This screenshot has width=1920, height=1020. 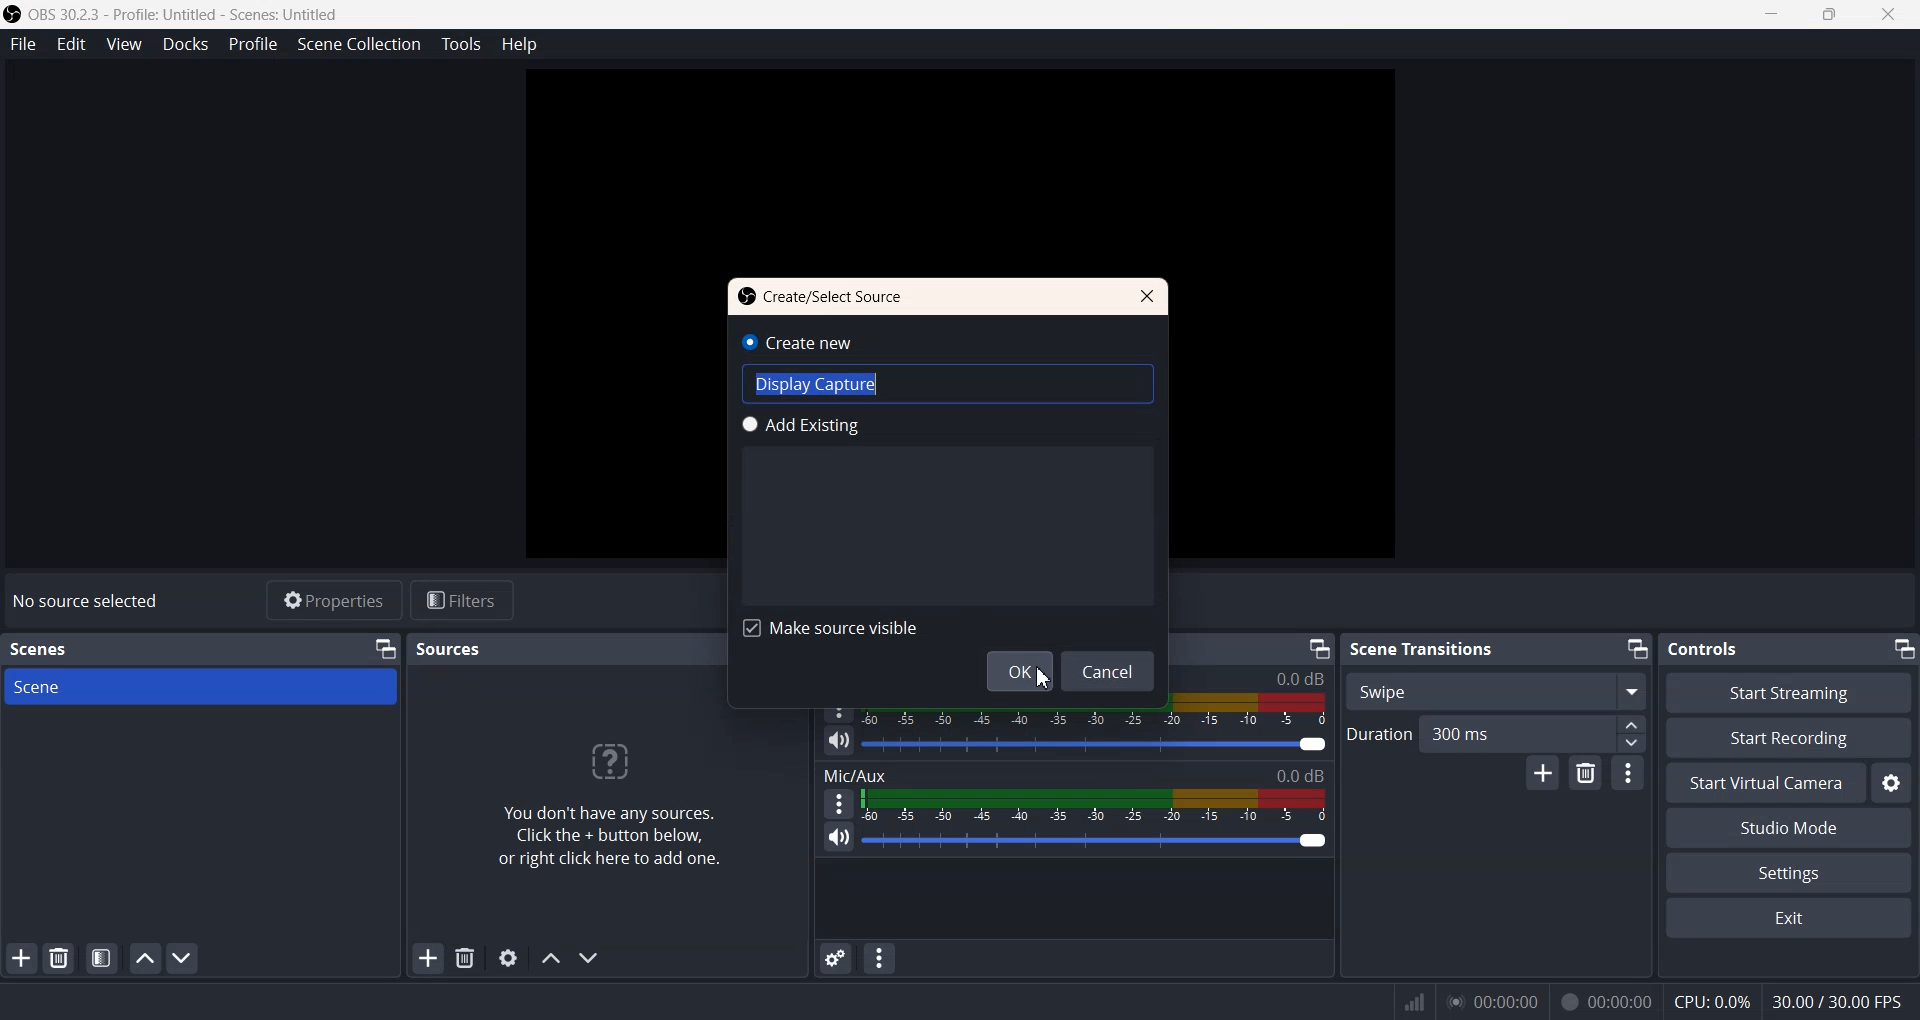 I want to click on Open scene Filter, so click(x=101, y=959).